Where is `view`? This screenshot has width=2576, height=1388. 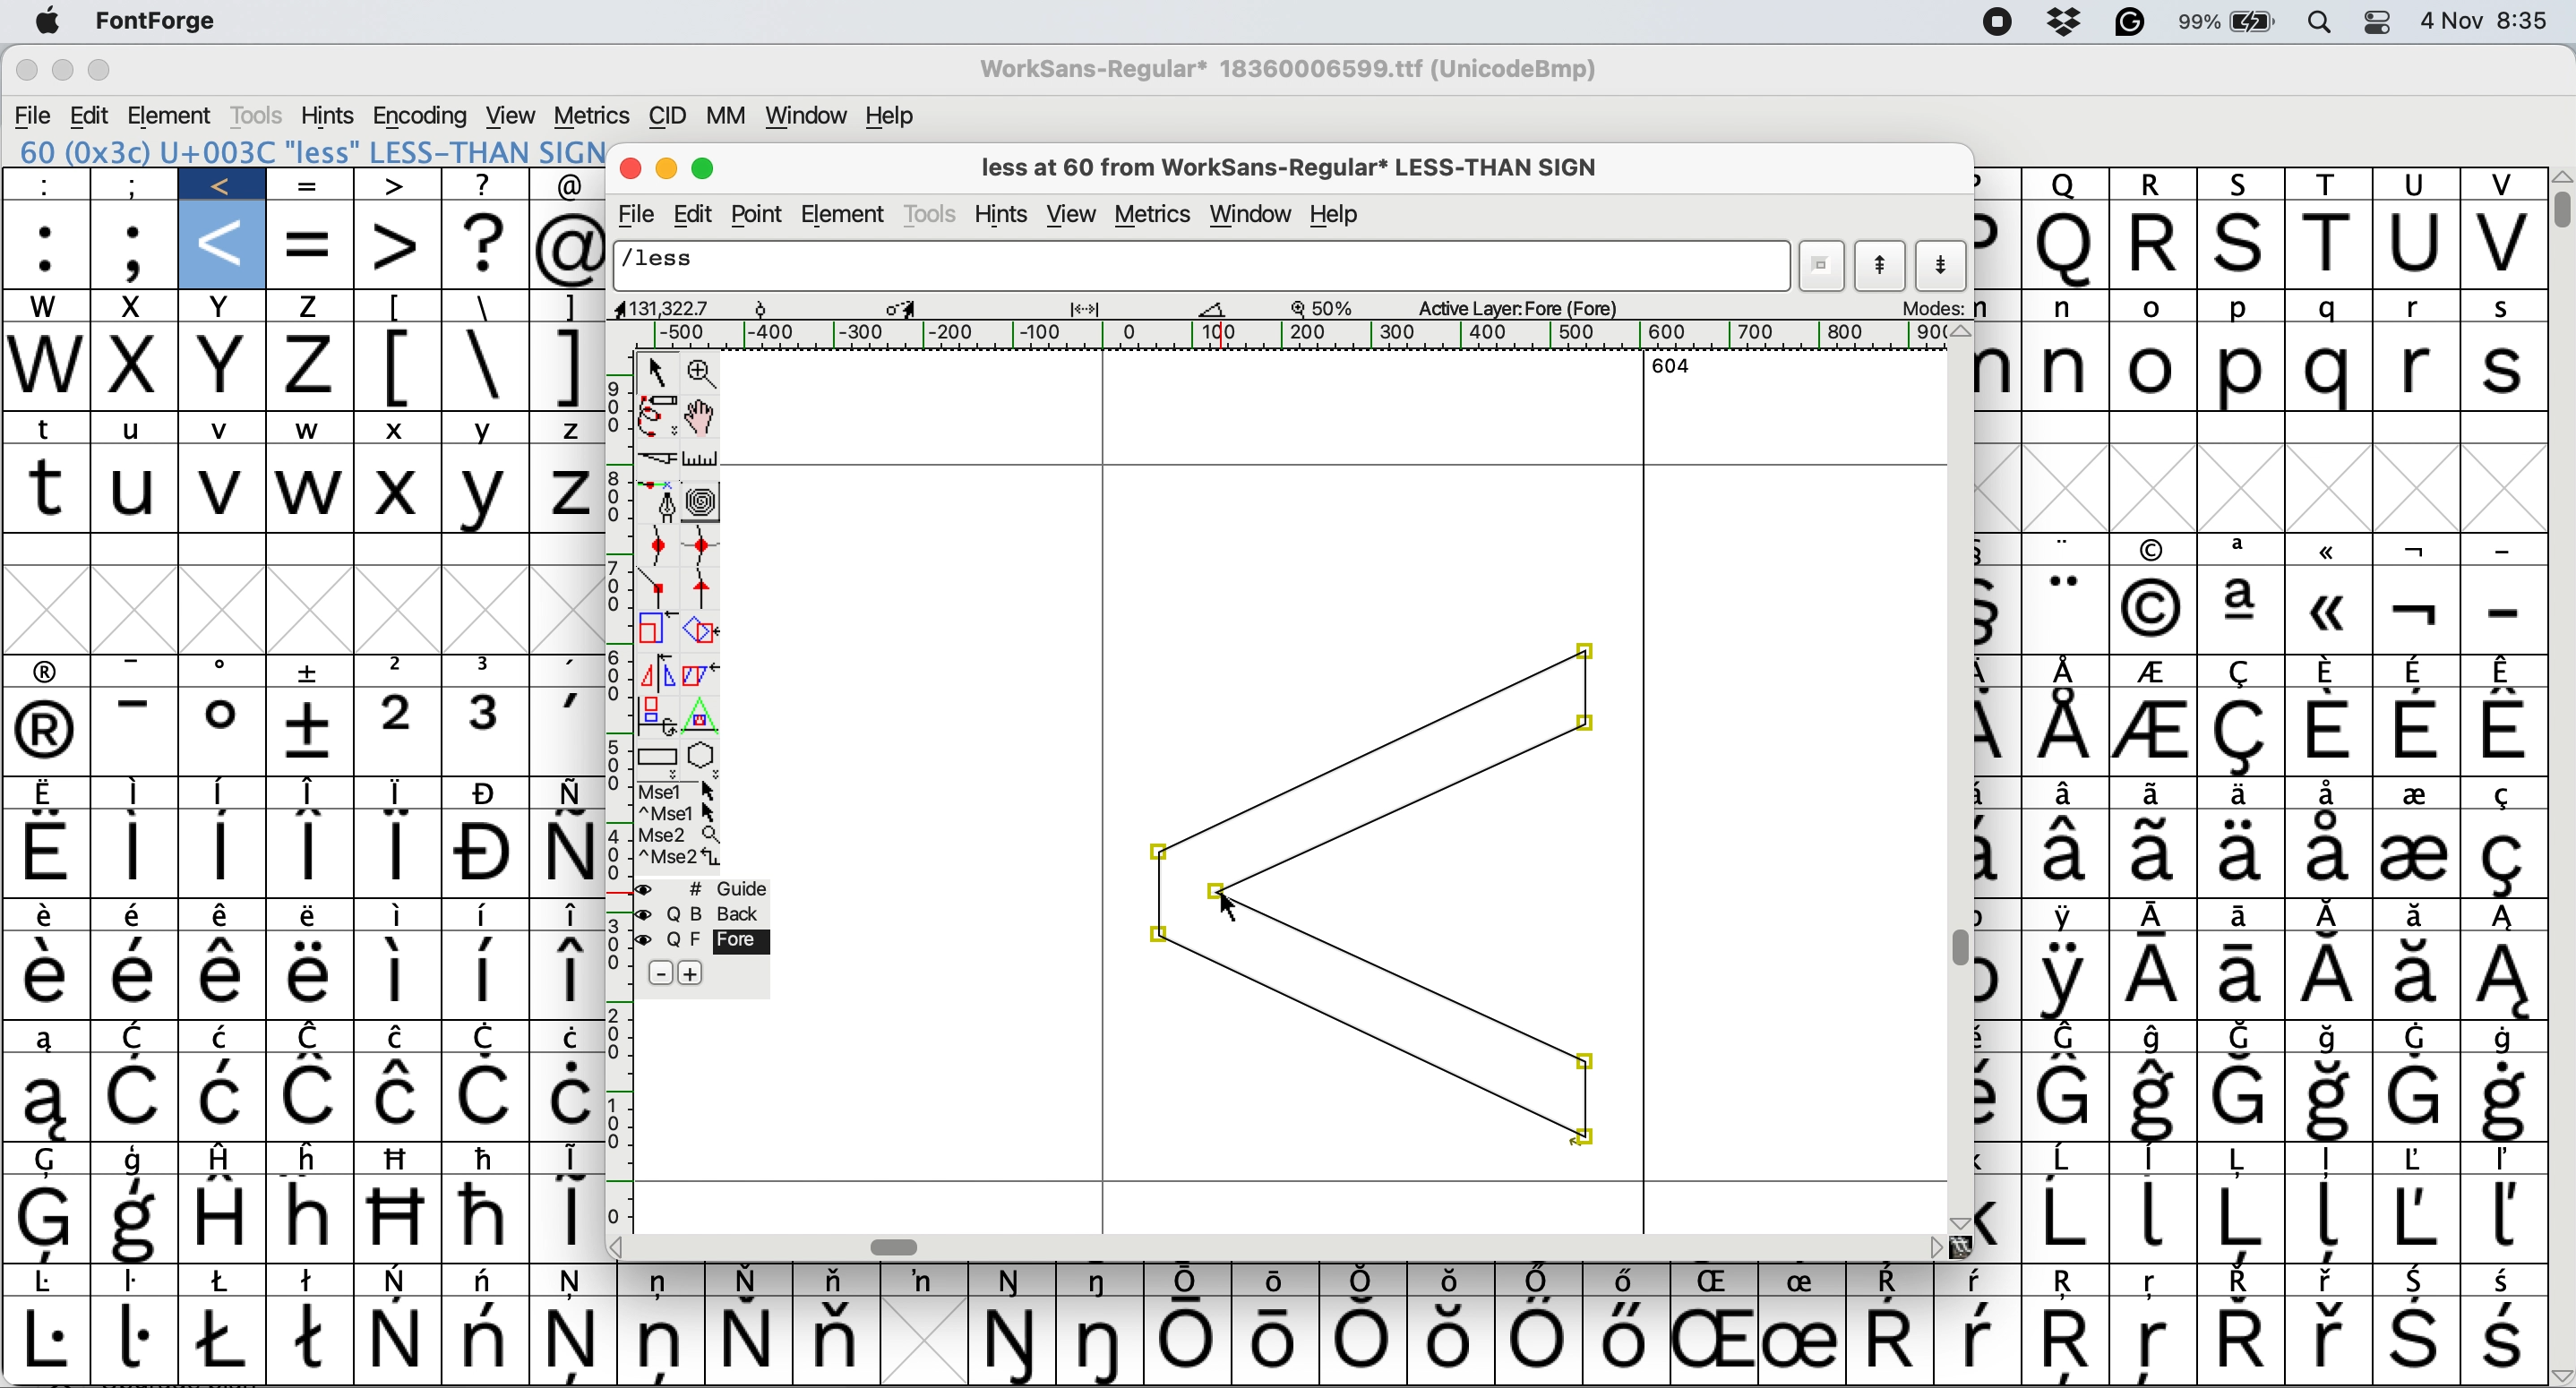 view is located at coordinates (514, 114).